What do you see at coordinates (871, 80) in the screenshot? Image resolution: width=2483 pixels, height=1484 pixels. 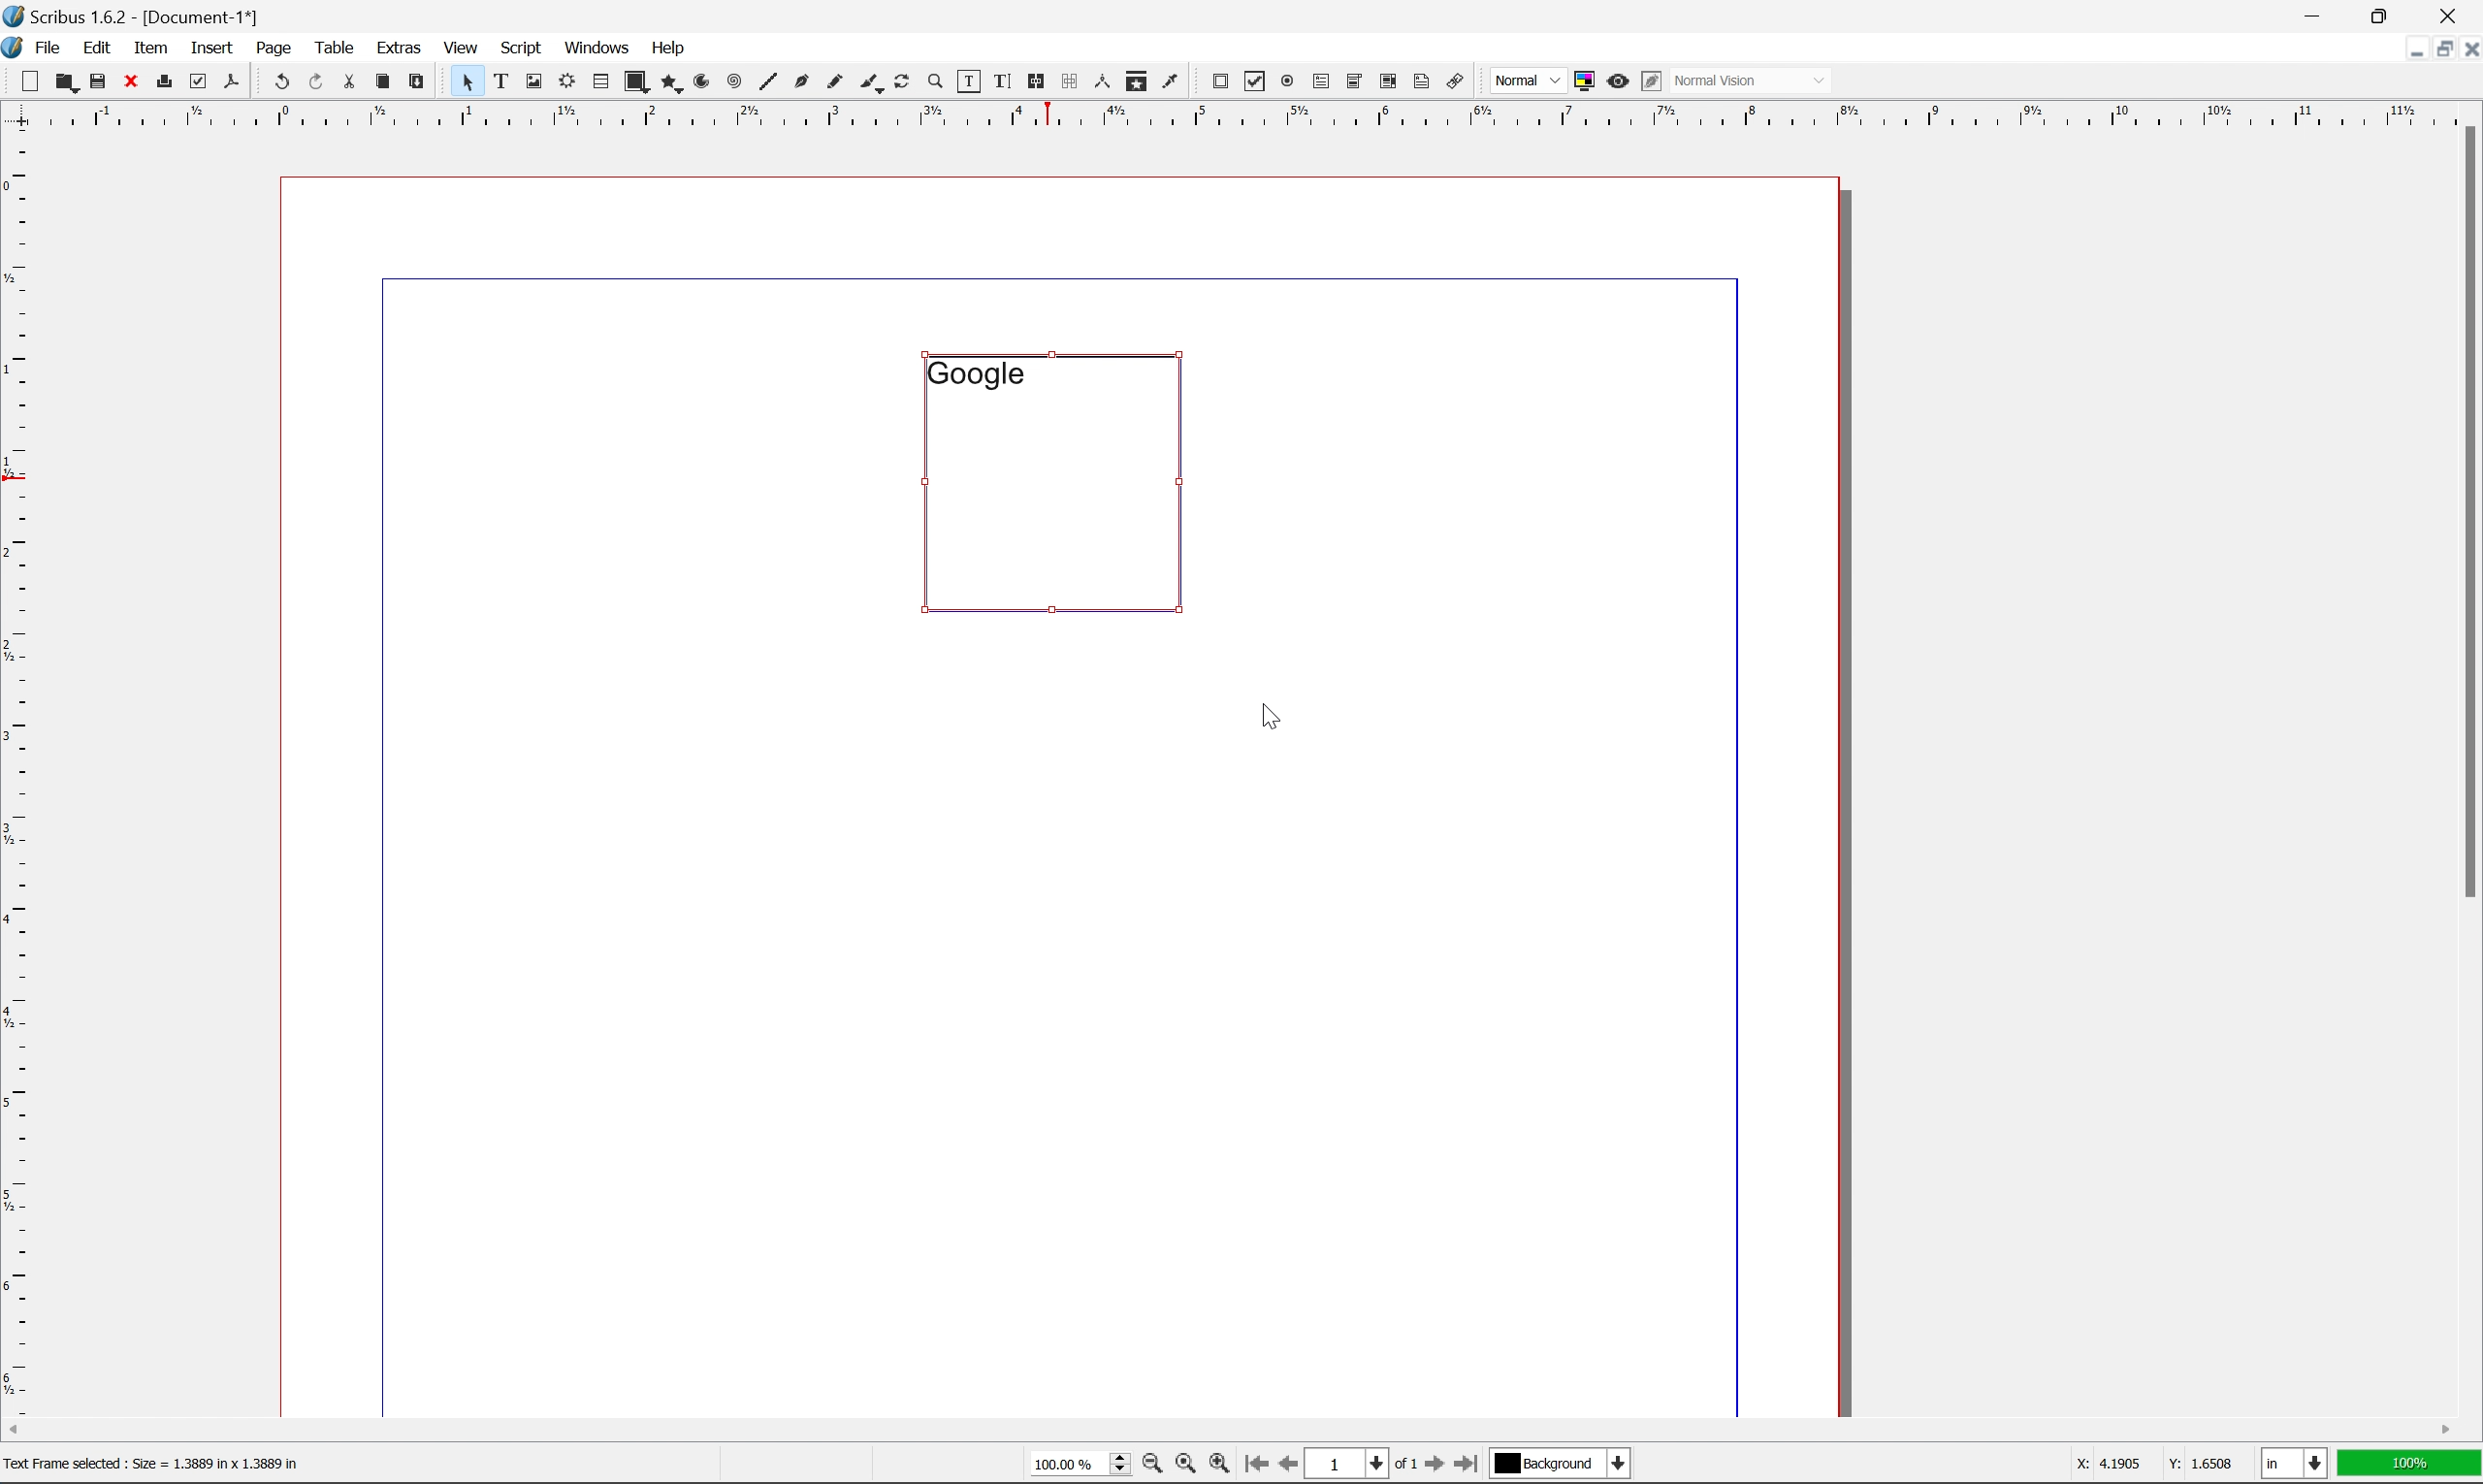 I see `calligraphy line` at bounding box center [871, 80].